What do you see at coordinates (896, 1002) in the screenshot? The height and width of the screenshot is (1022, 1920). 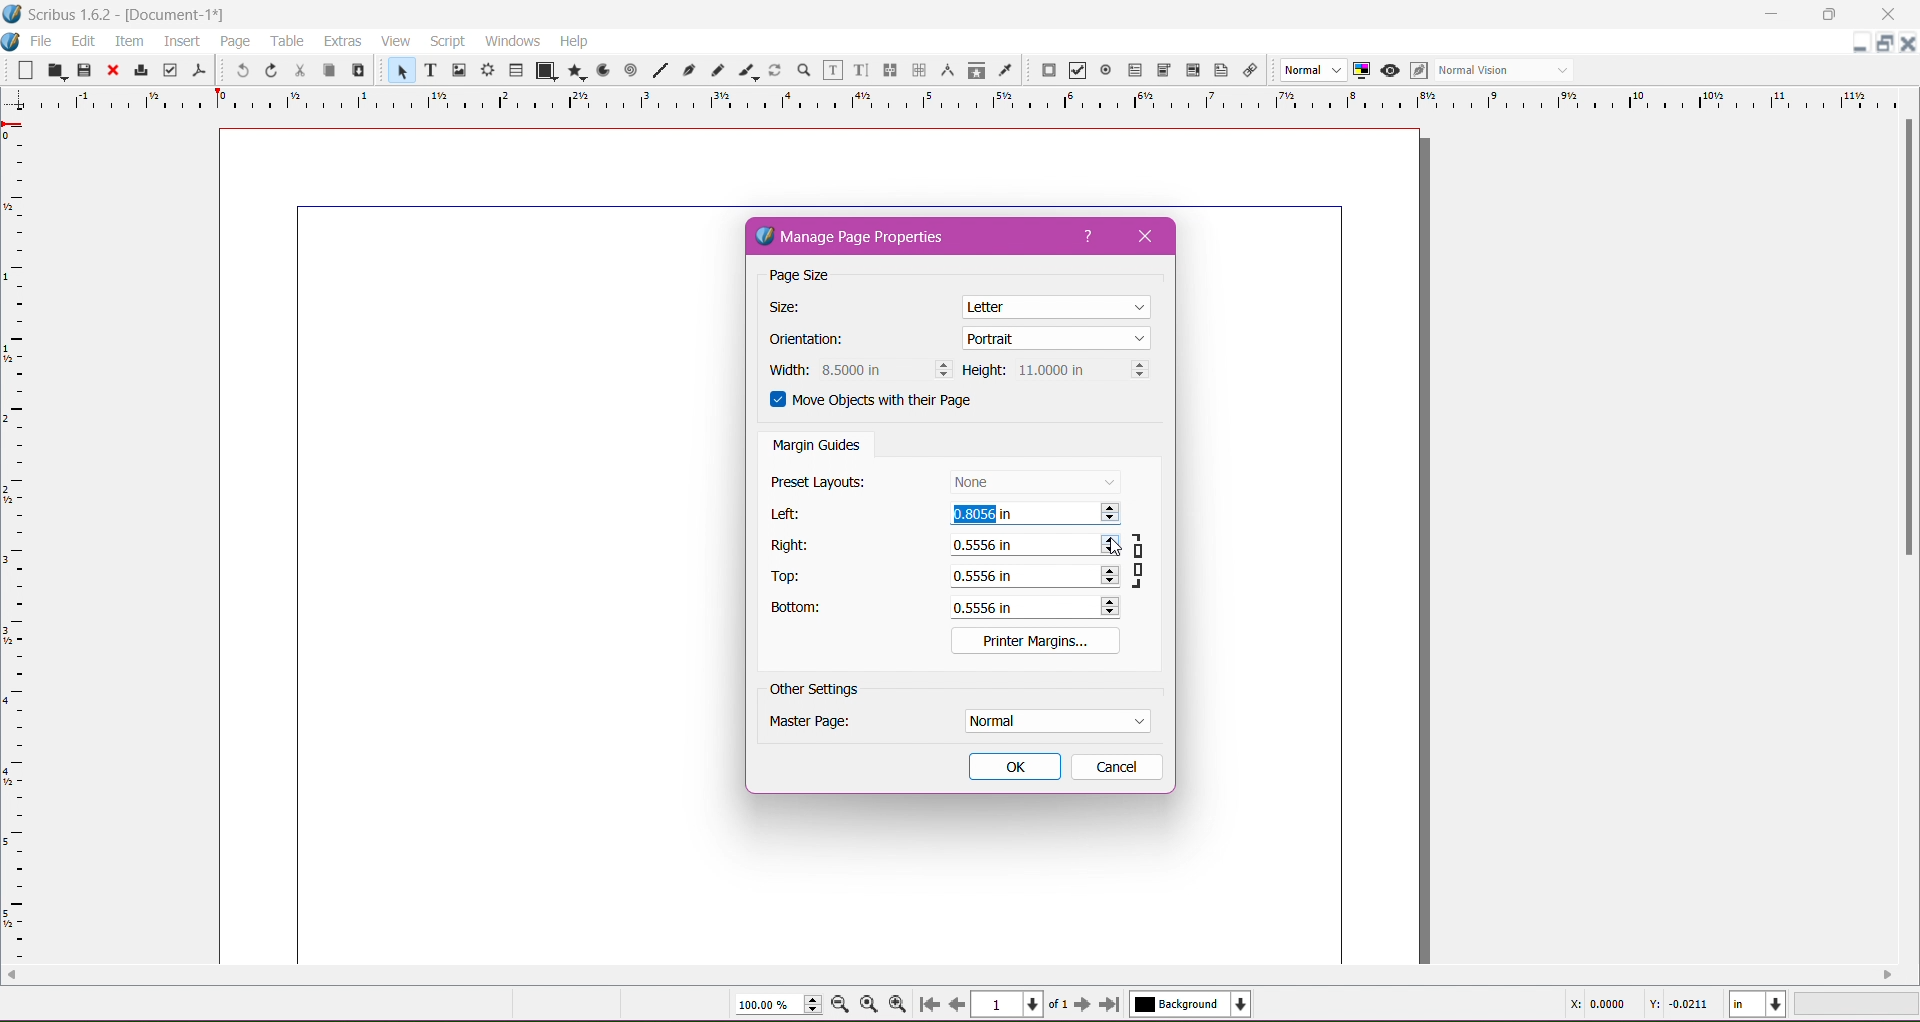 I see `Zoom In by the stepping value in Tools preferences` at bounding box center [896, 1002].